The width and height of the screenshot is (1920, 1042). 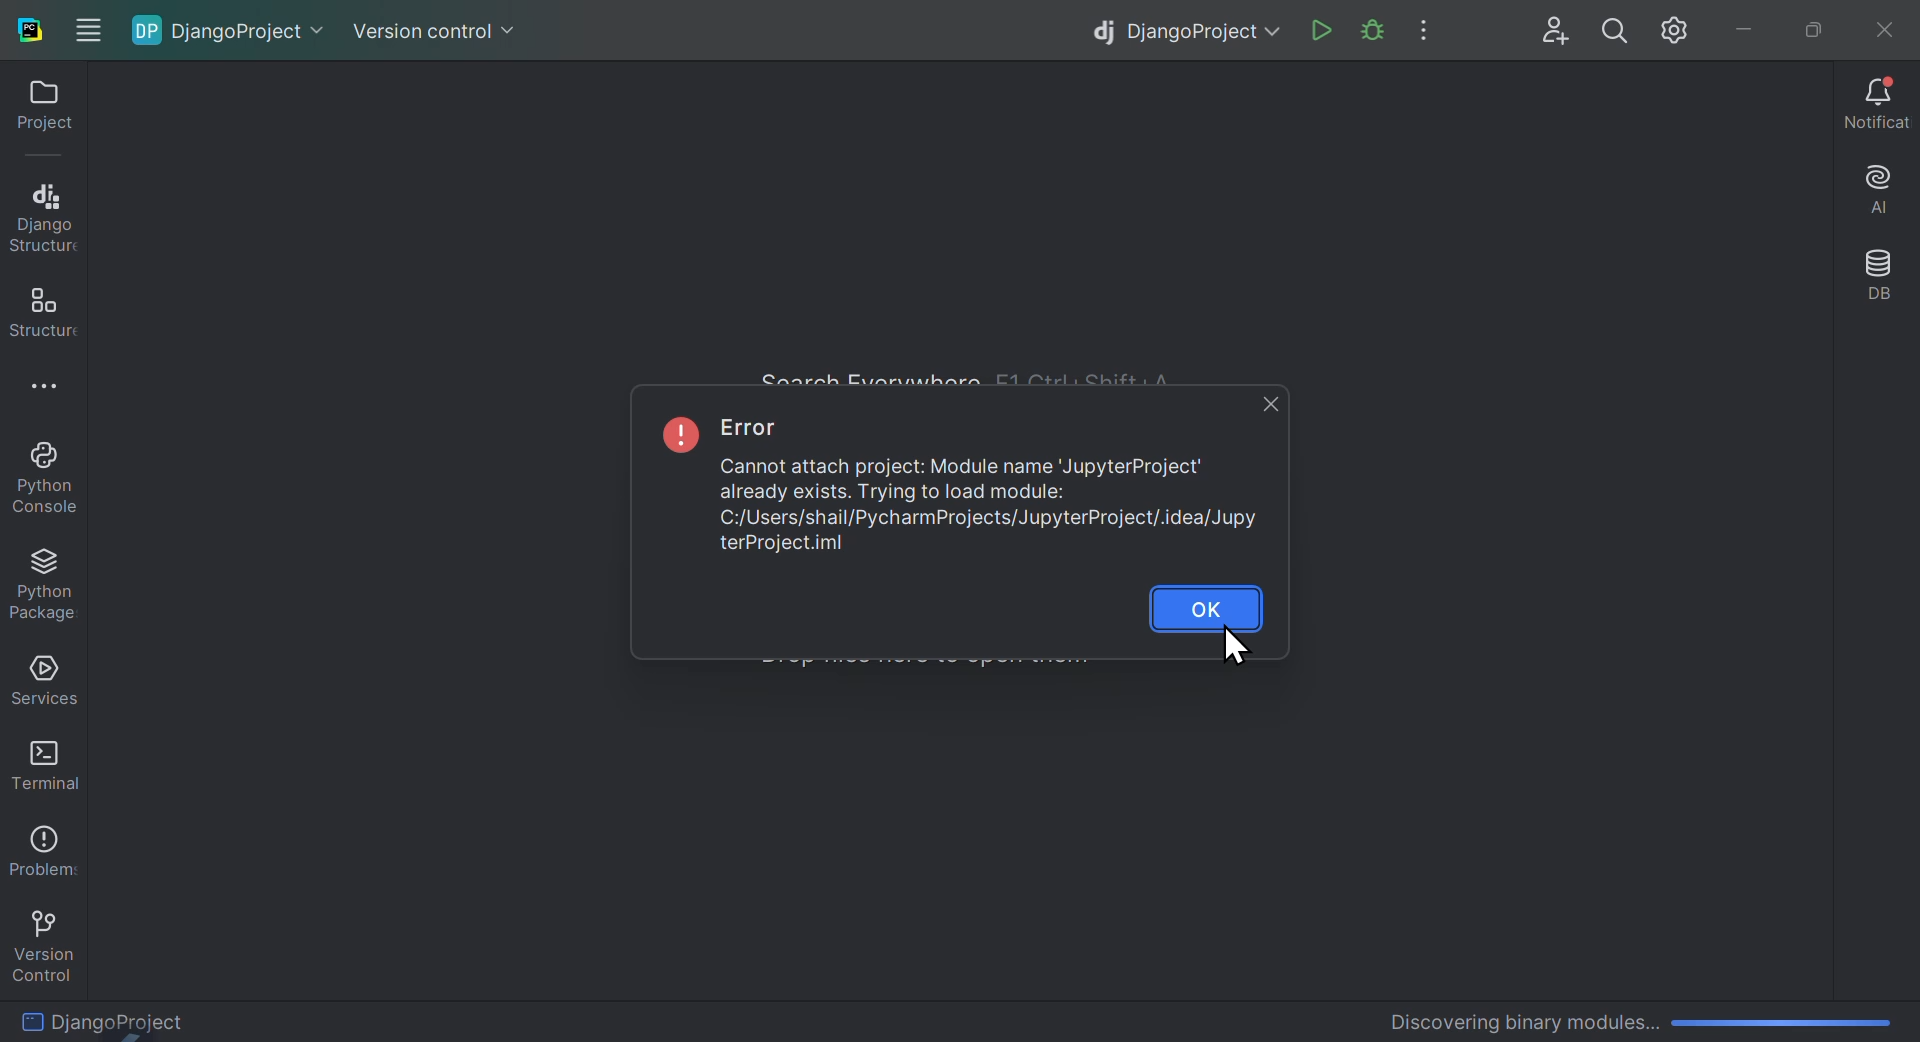 I want to click on More options, so click(x=59, y=391).